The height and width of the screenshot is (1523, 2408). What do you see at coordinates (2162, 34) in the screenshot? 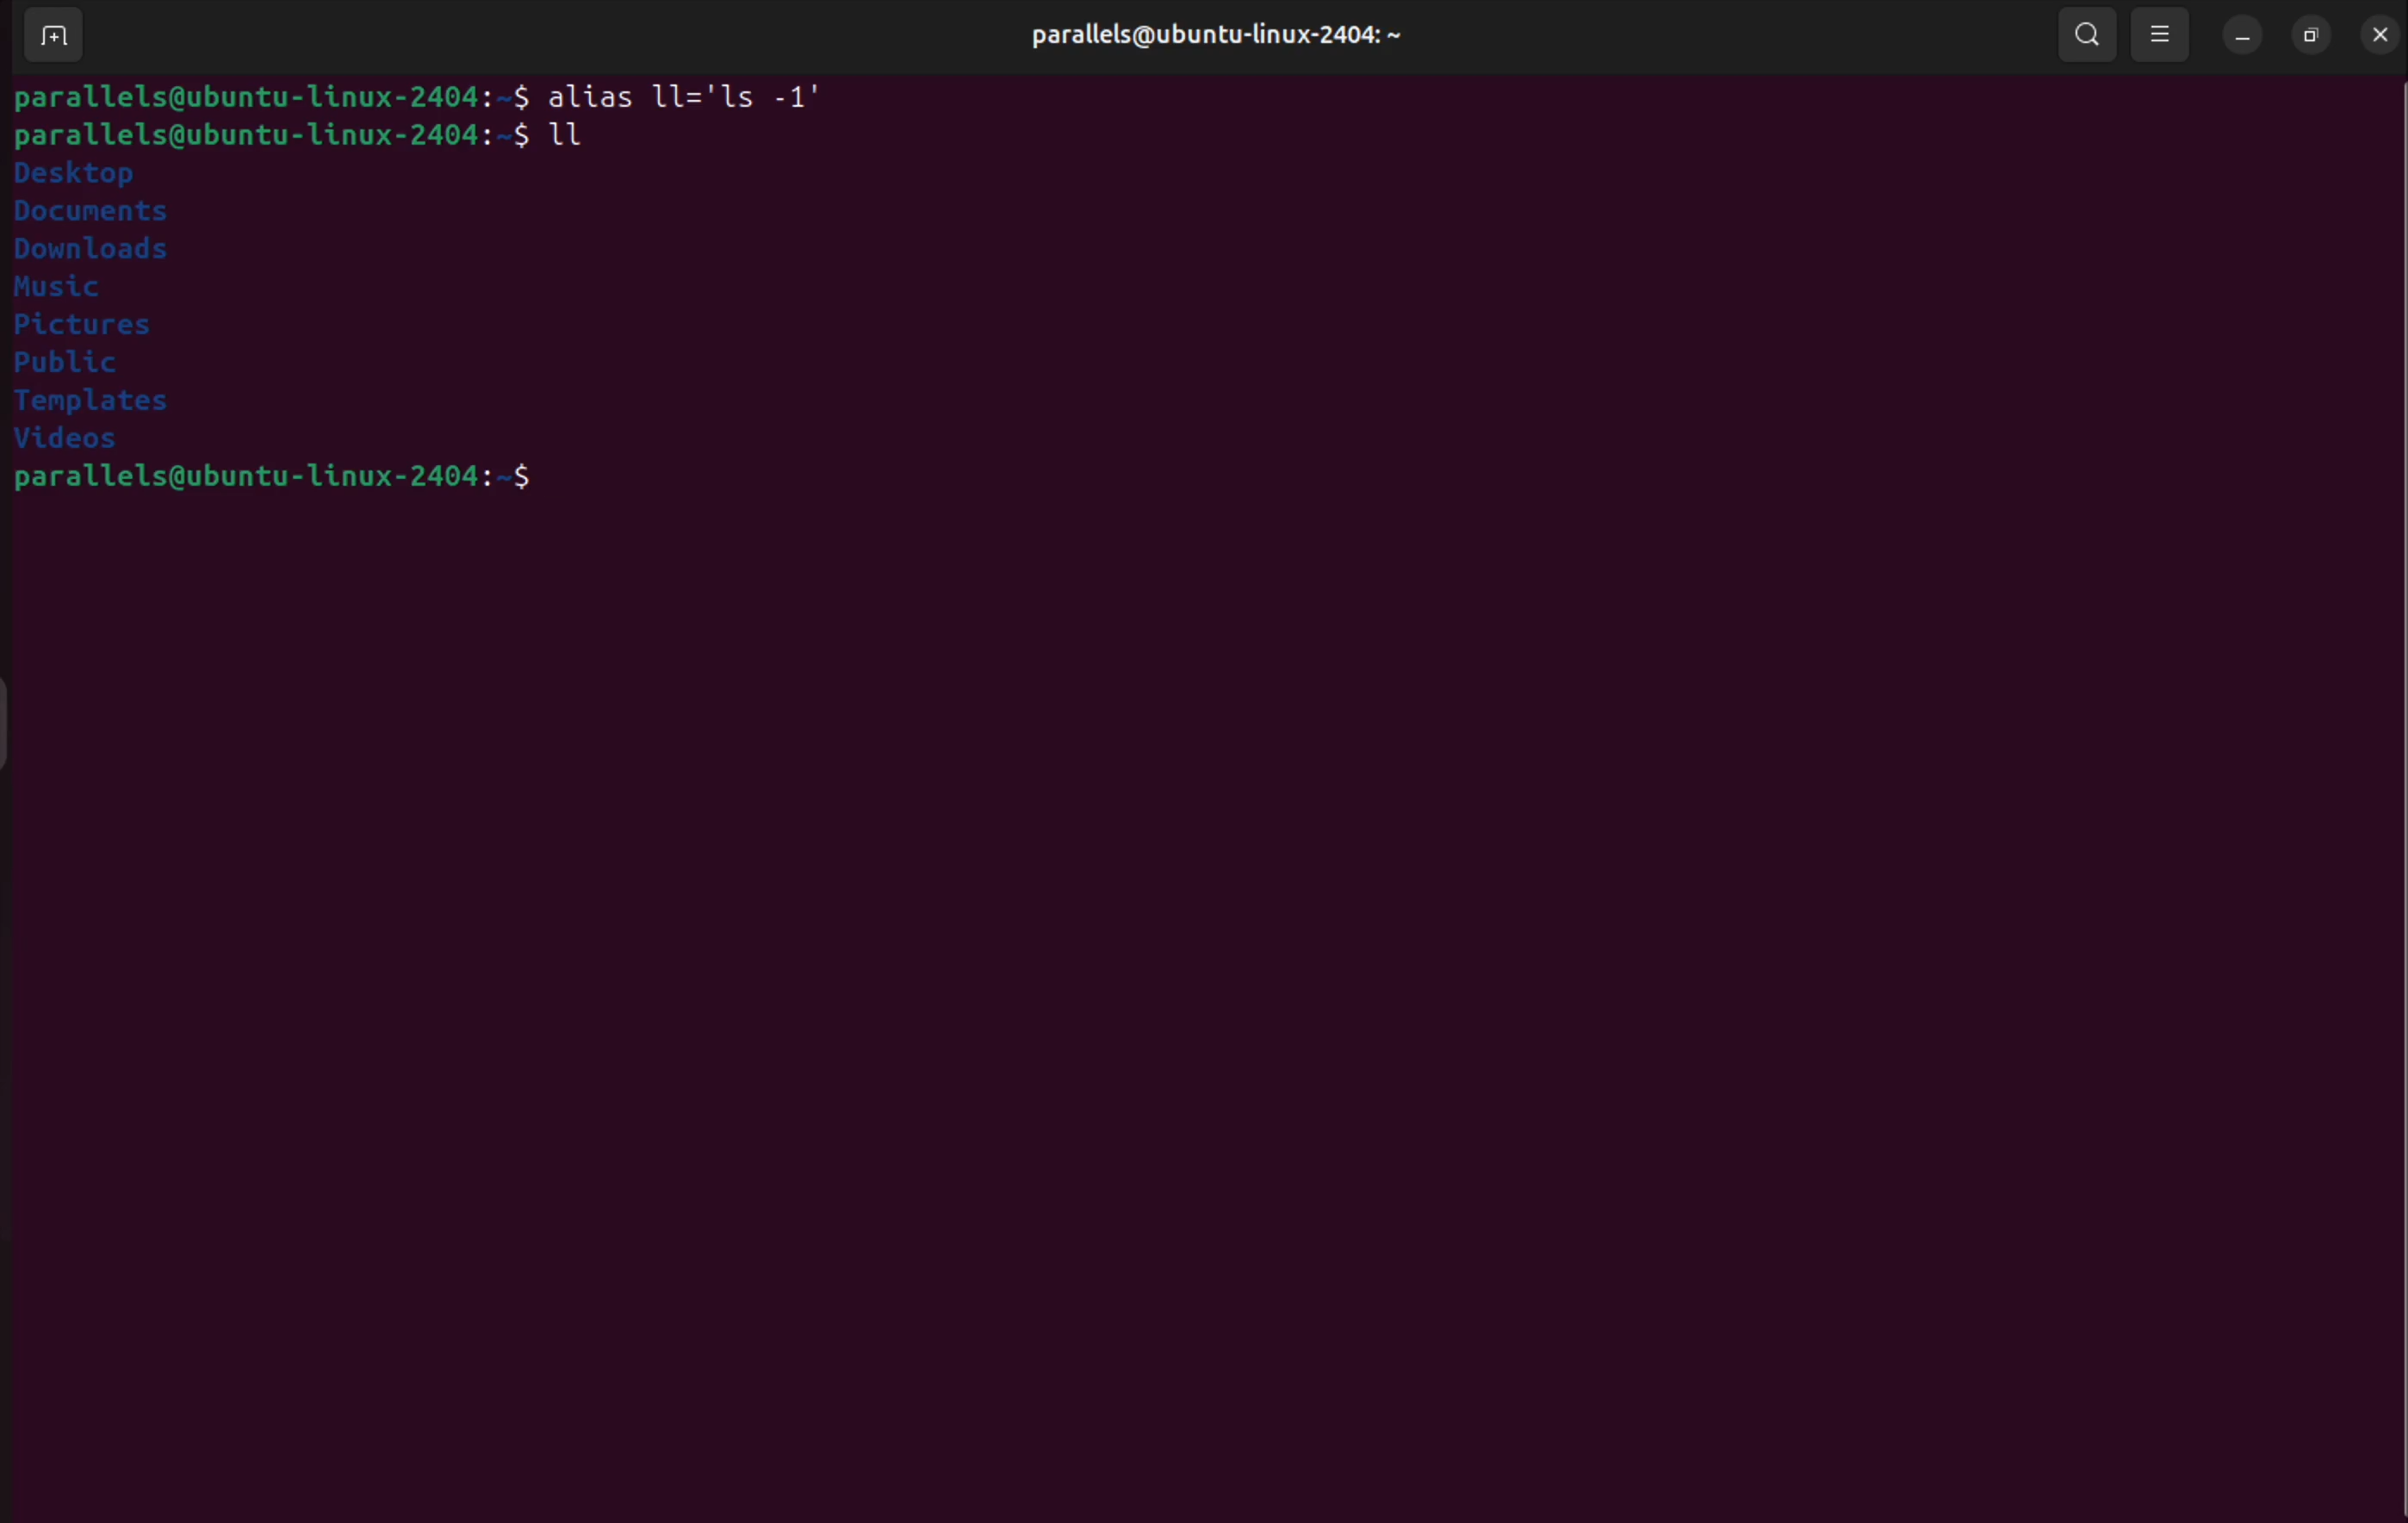
I see `view options` at bounding box center [2162, 34].